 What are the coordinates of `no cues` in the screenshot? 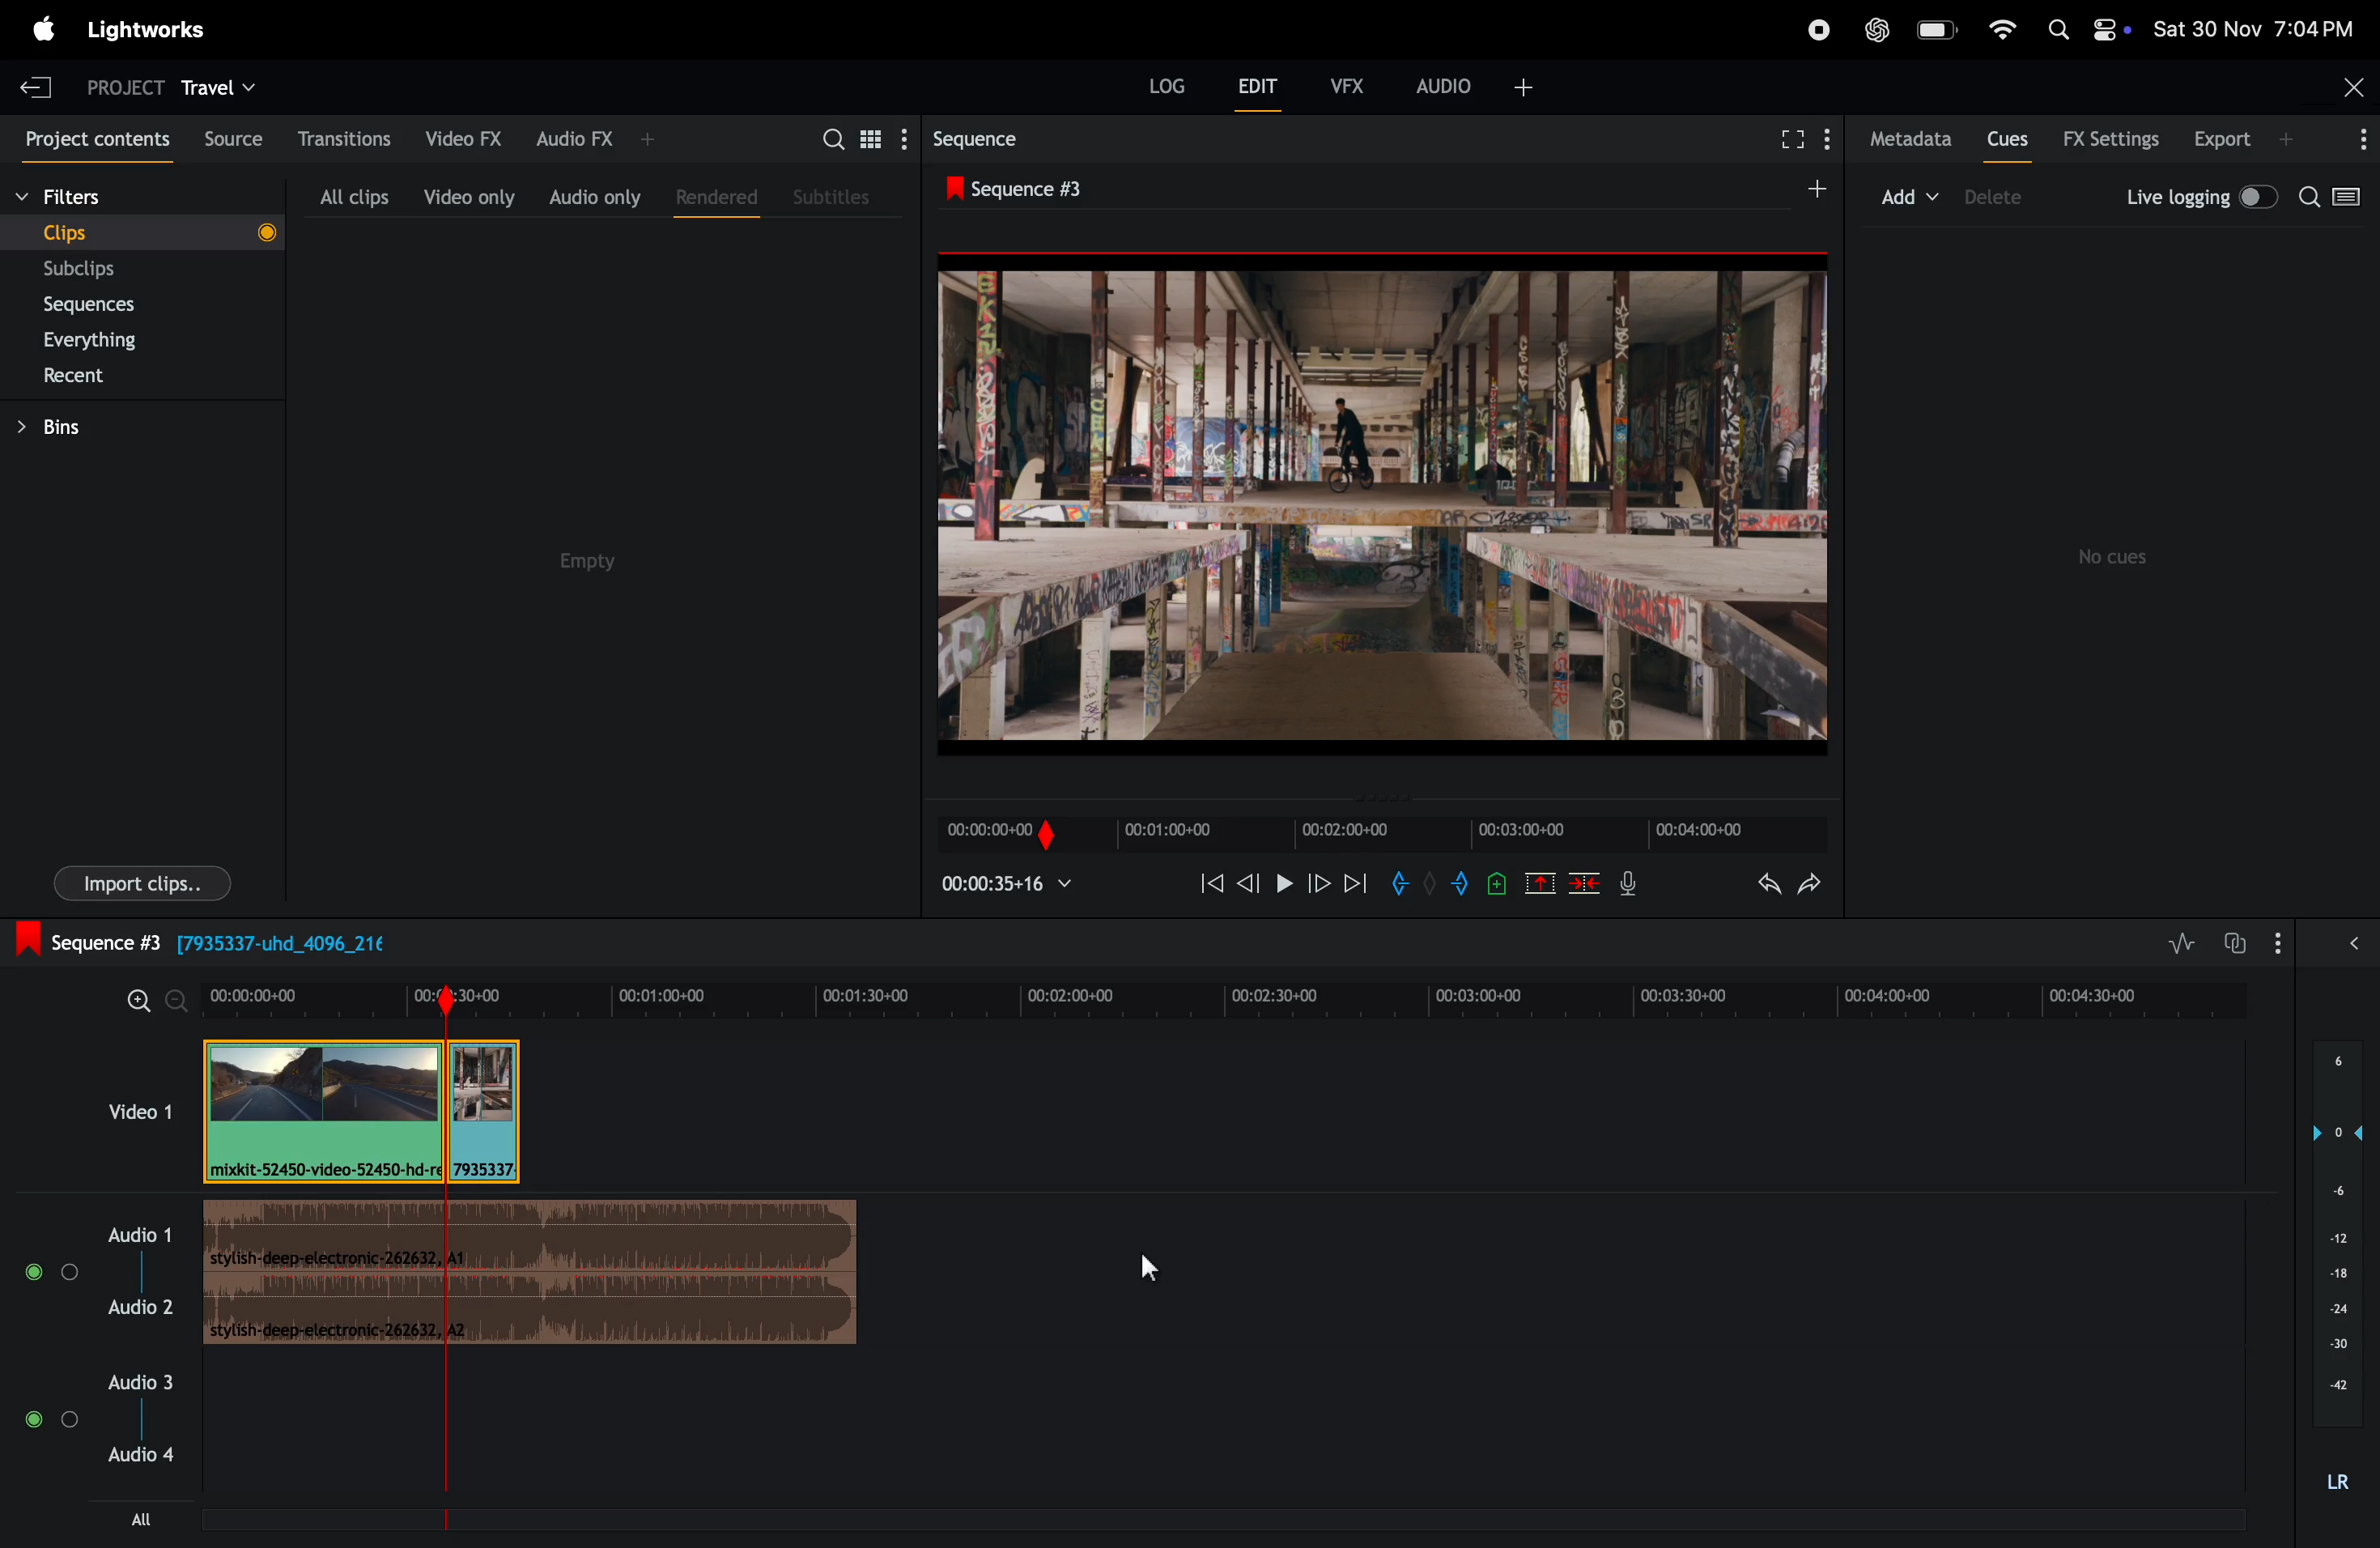 It's located at (2119, 557).